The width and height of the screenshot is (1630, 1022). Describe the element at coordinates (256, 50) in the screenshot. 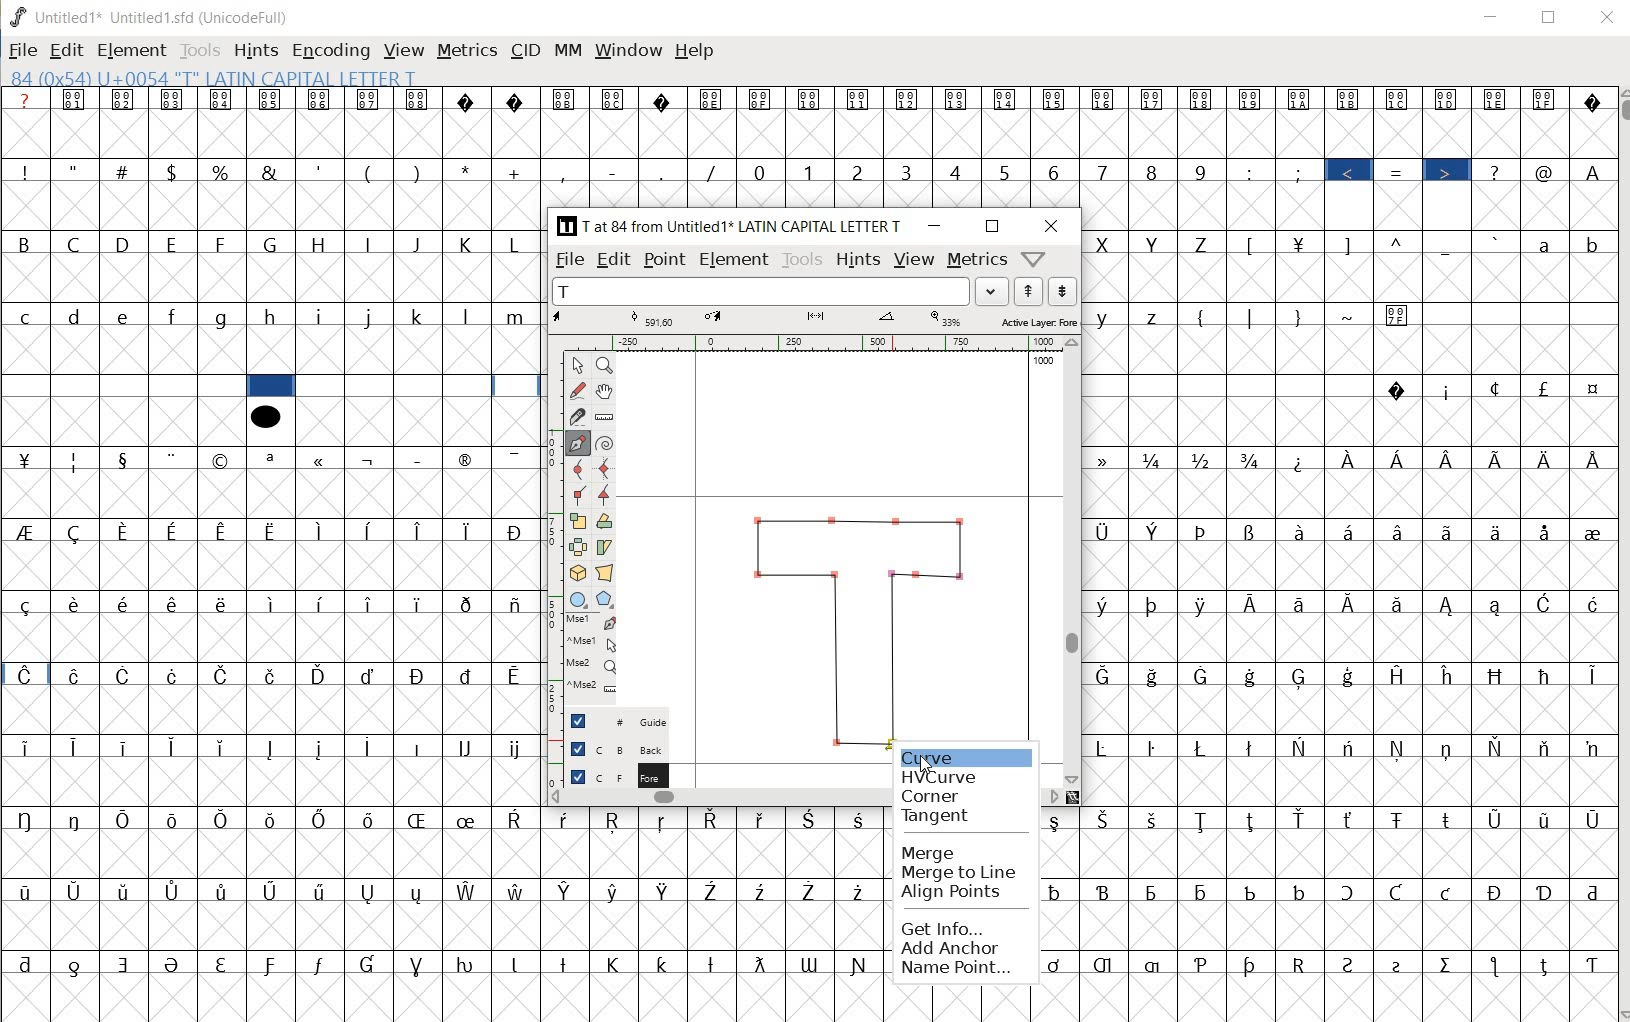

I see `hints` at that location.